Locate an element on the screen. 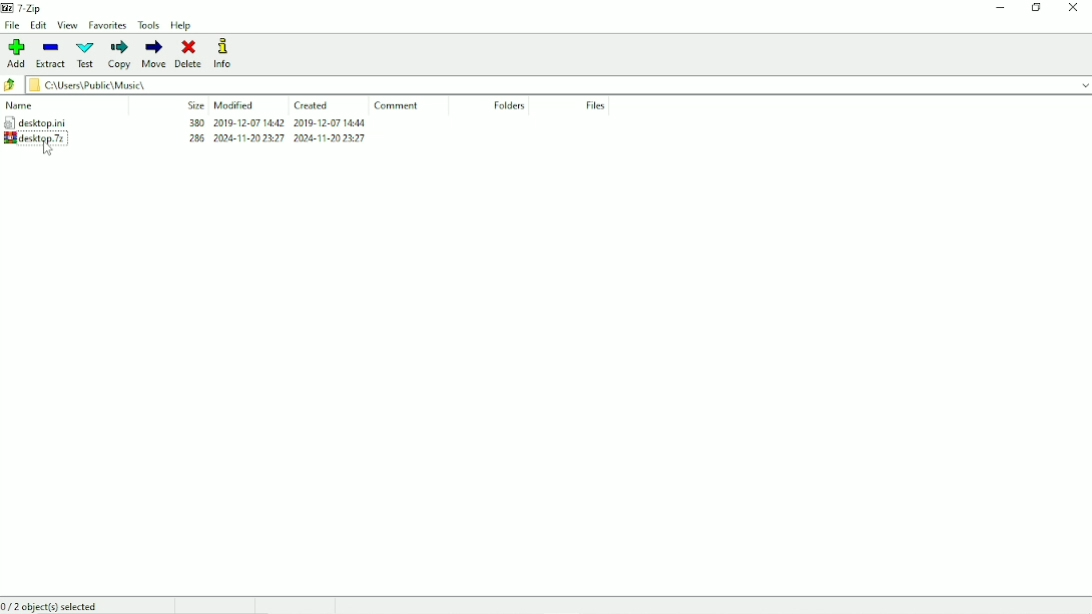  Help is located at coordinates (183, 25).